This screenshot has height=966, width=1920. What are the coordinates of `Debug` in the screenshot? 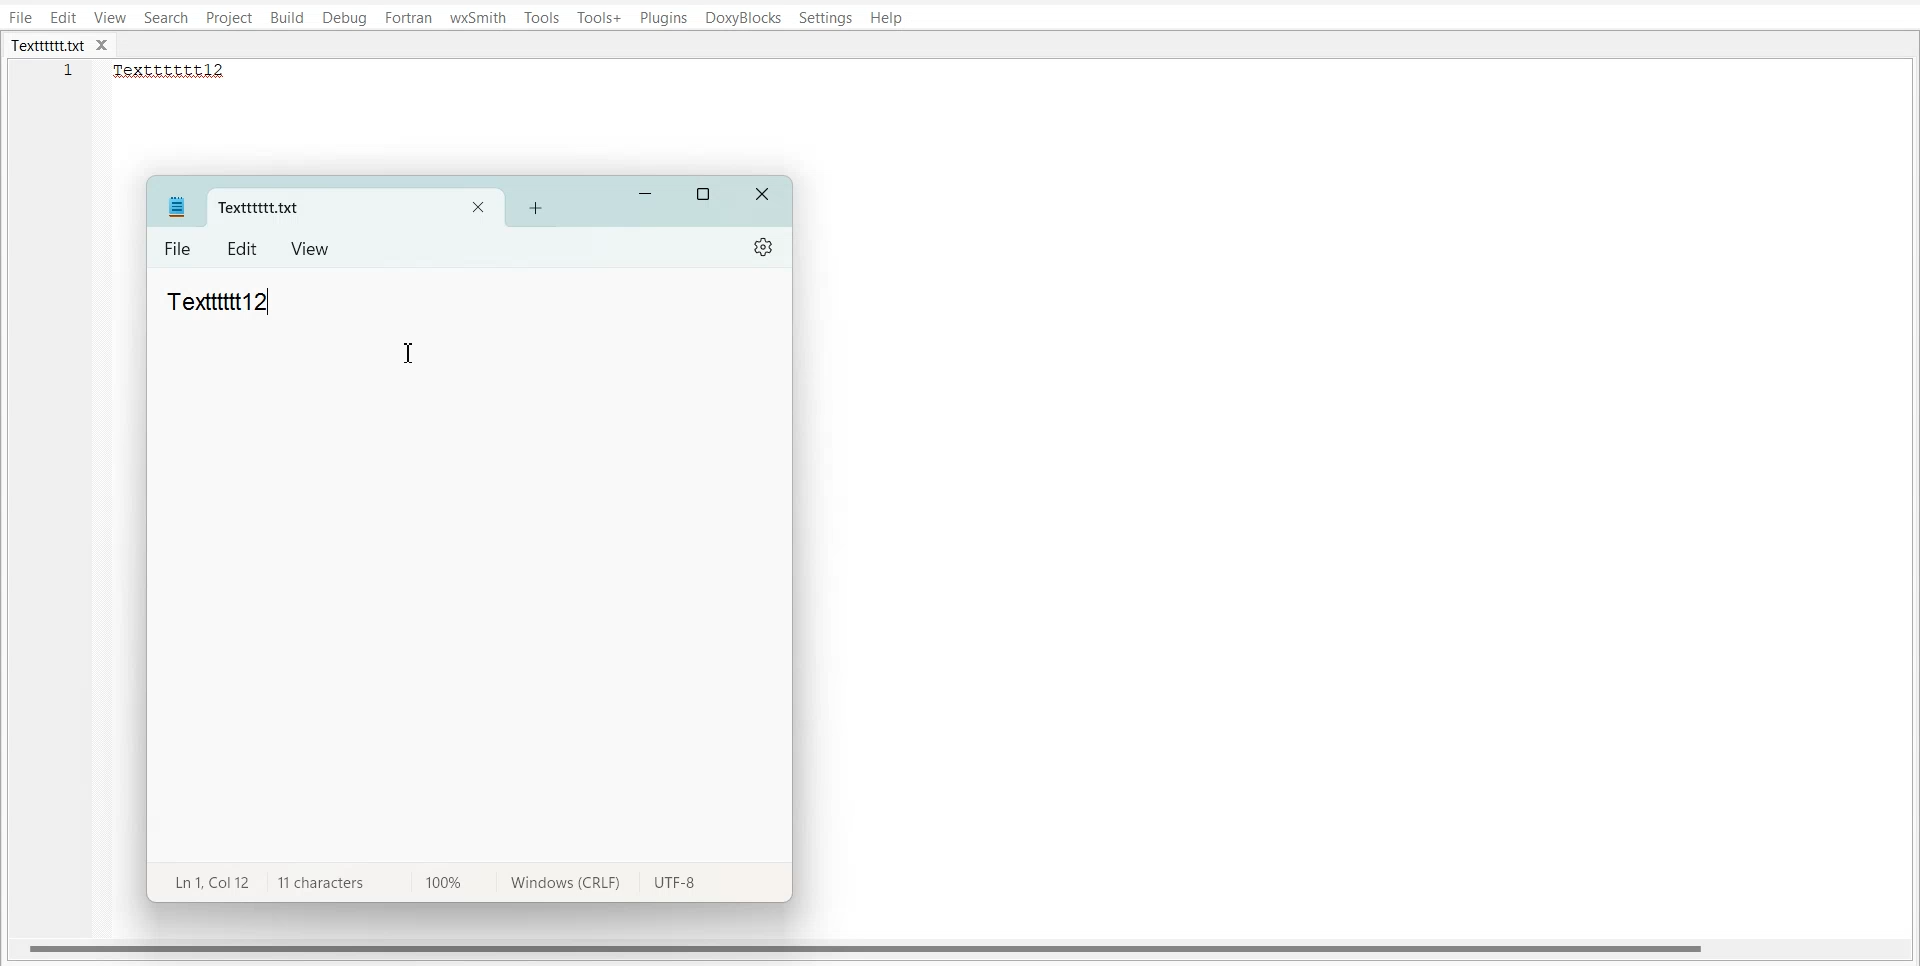 It's located at (344, 19).